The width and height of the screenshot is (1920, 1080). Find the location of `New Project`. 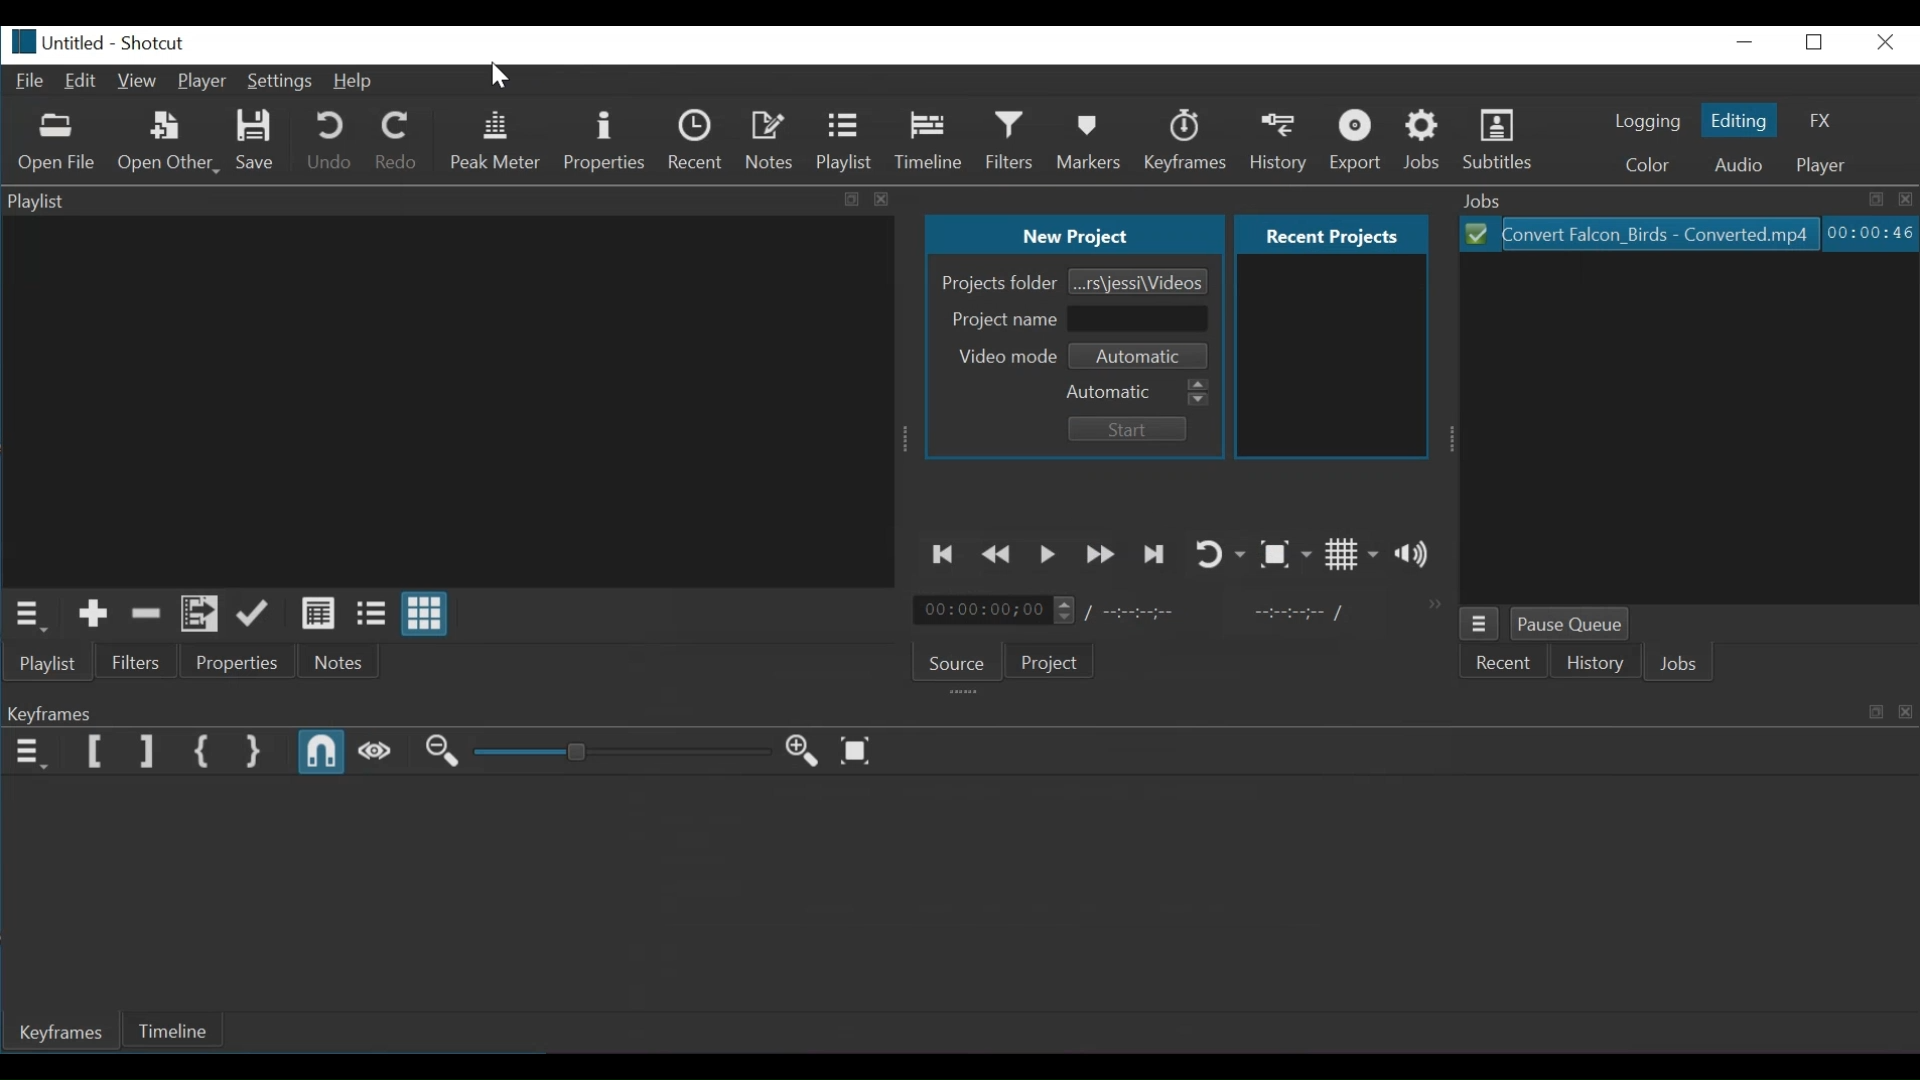

New Project is located at coordinates (1069, 231).